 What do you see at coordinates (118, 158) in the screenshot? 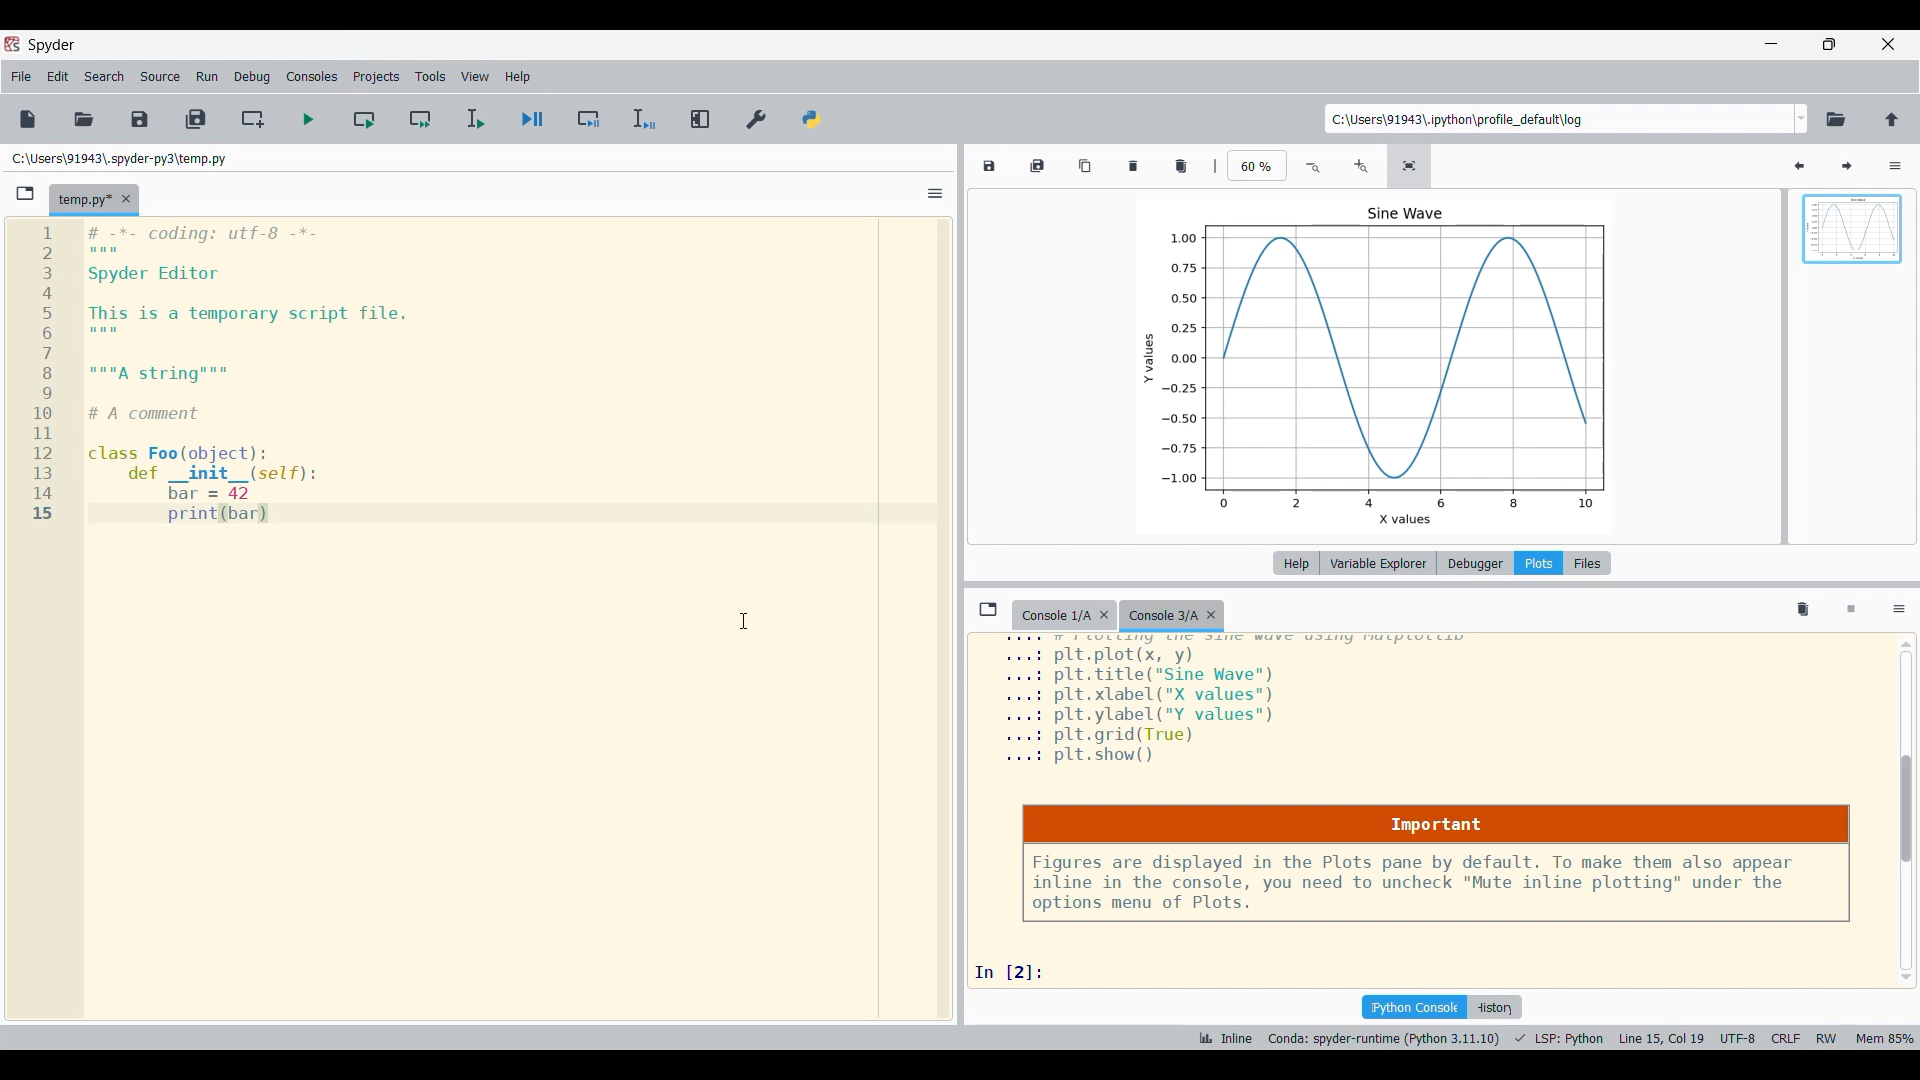
I see `File location` at bounding box center [118, 158].